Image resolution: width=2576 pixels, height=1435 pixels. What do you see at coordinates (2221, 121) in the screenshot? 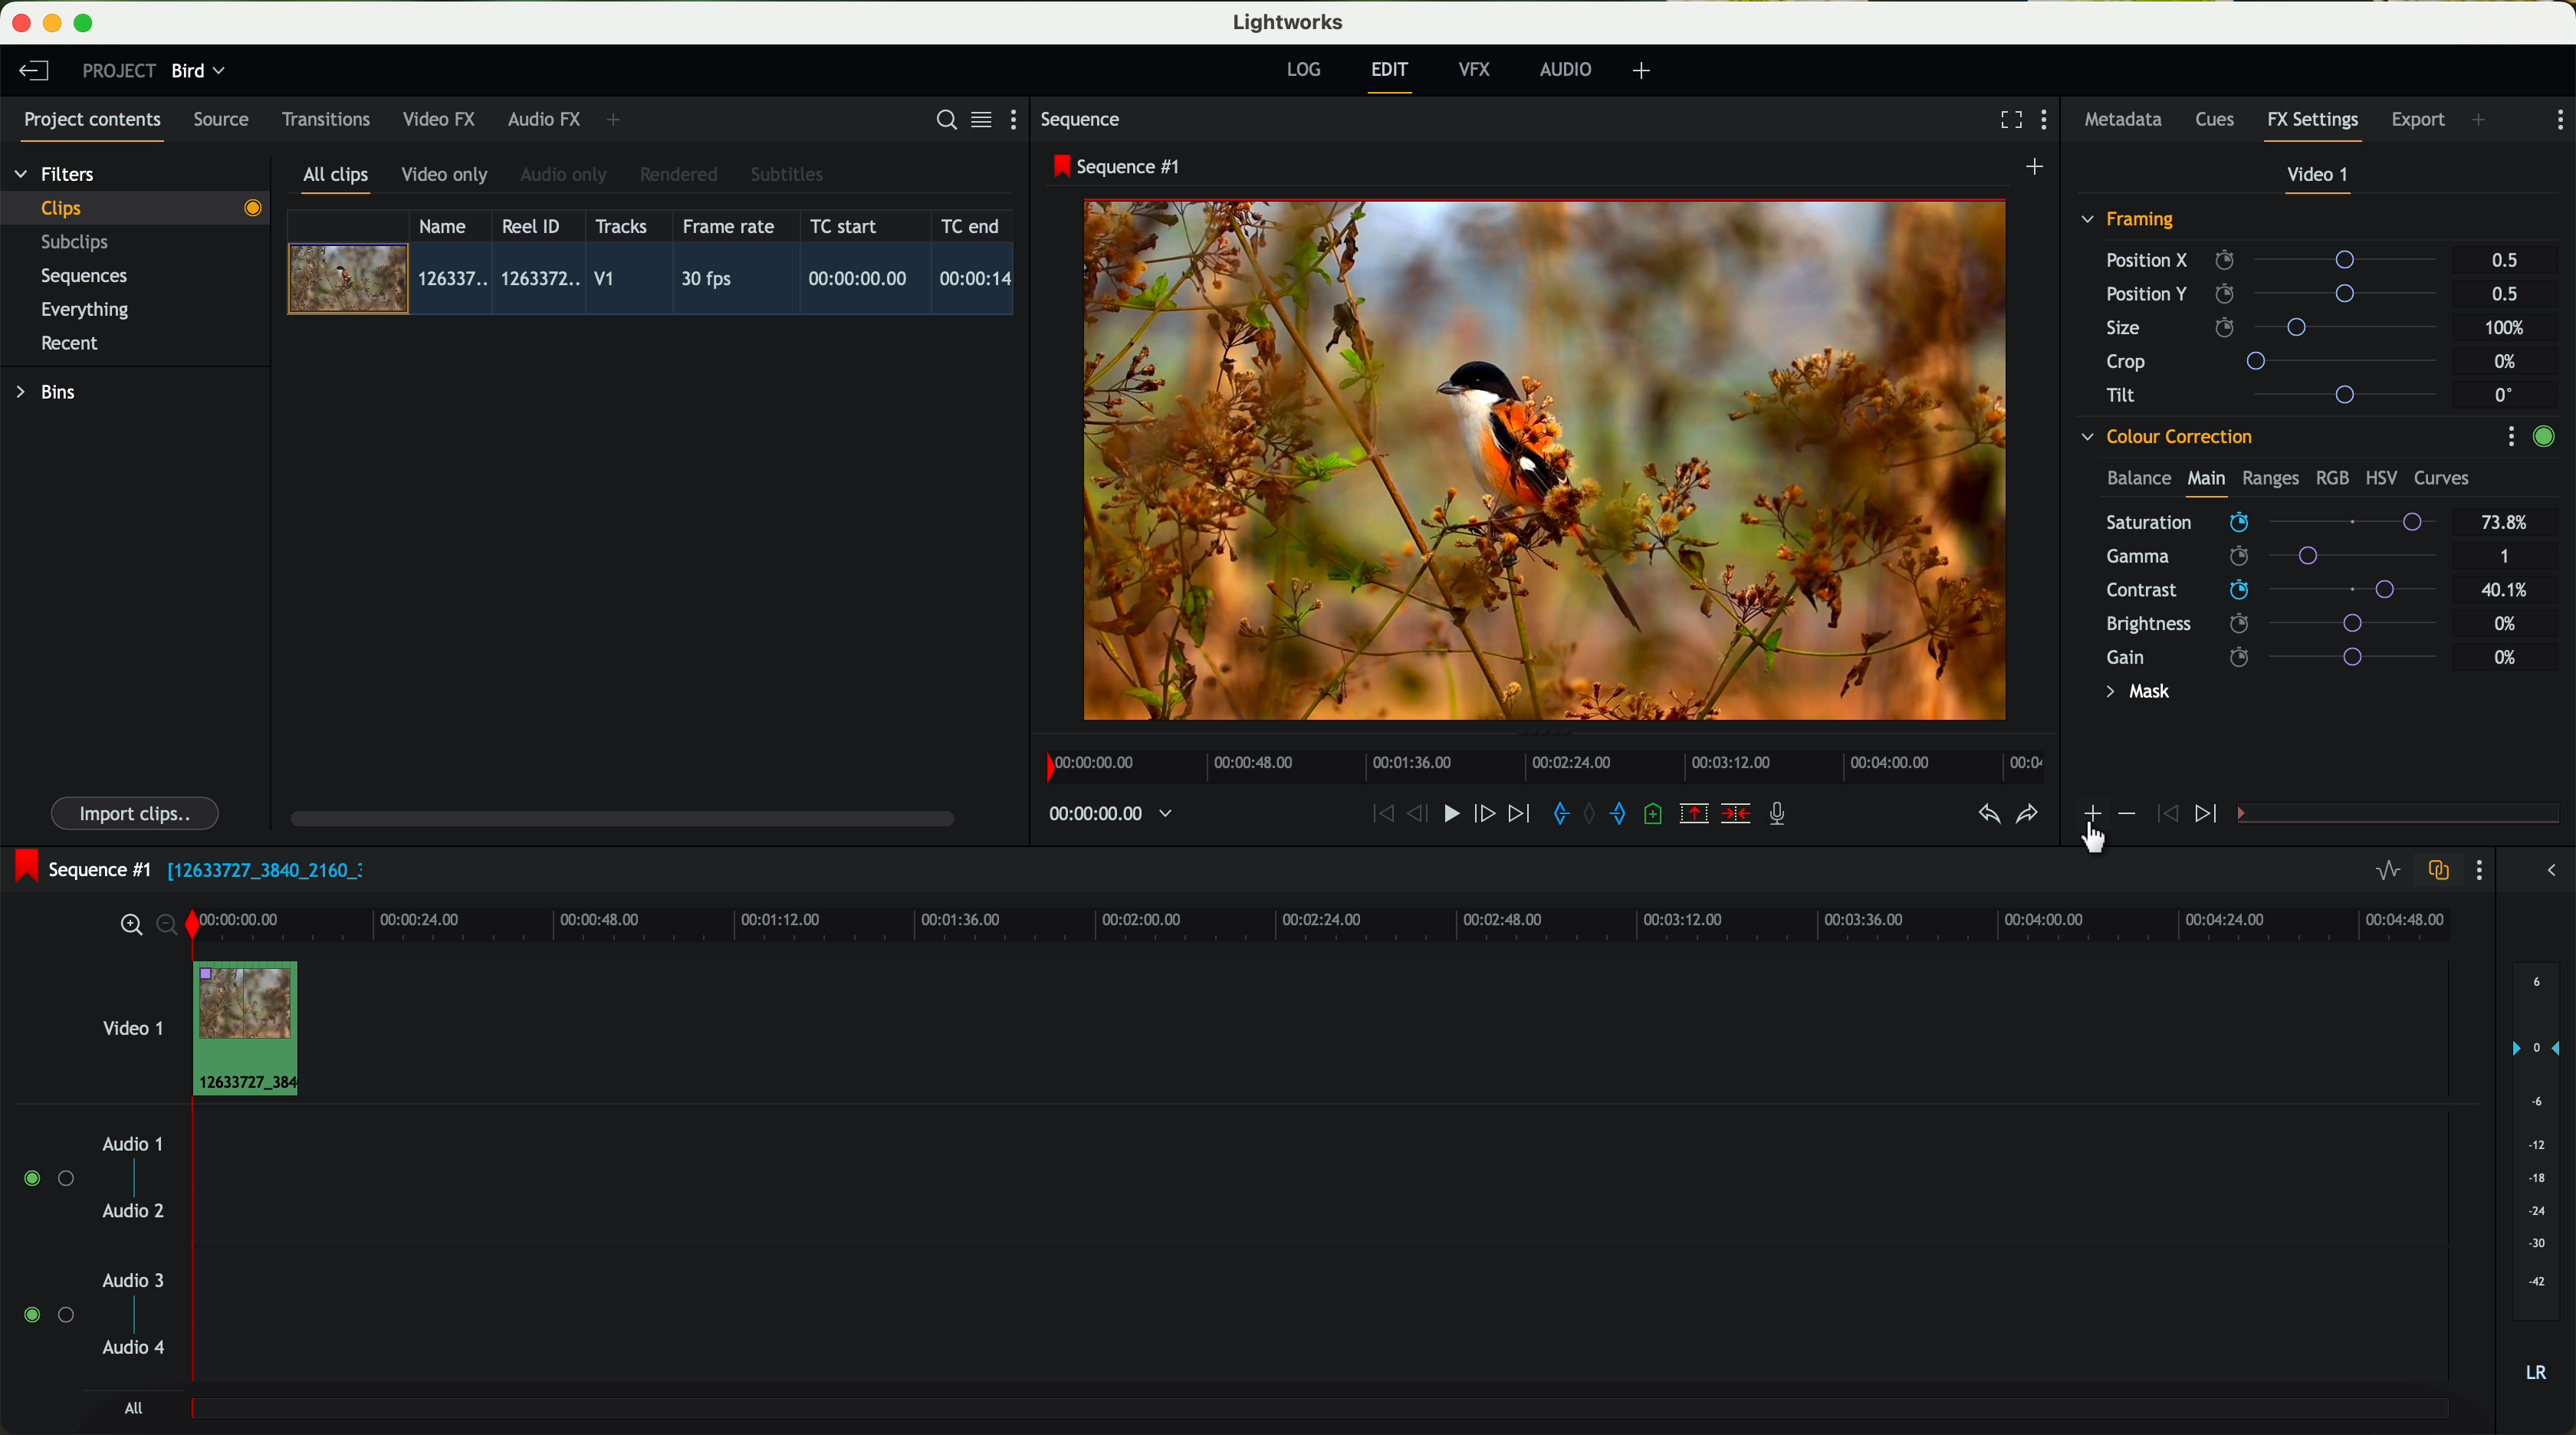
I see `cues` at bounding box center [2221, 121].